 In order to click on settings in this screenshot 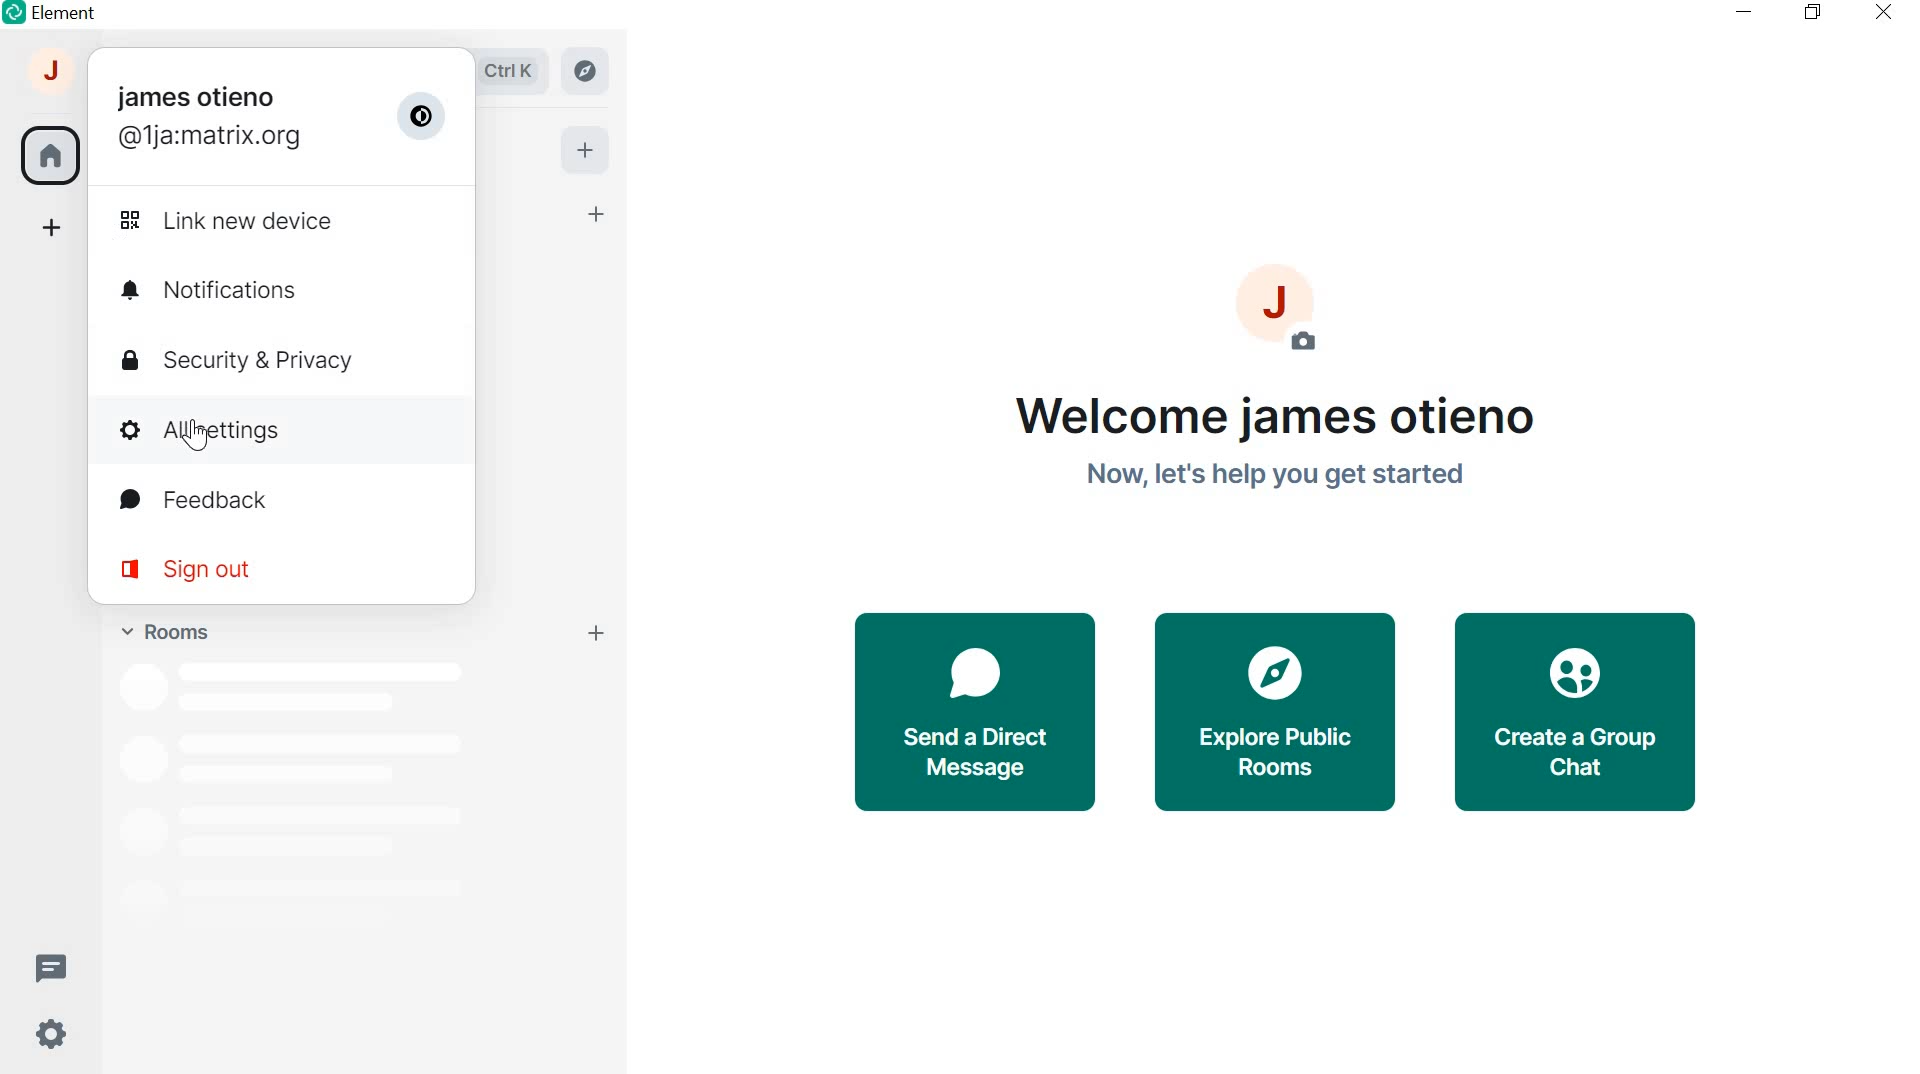, I will do `click(48, 1038)`.